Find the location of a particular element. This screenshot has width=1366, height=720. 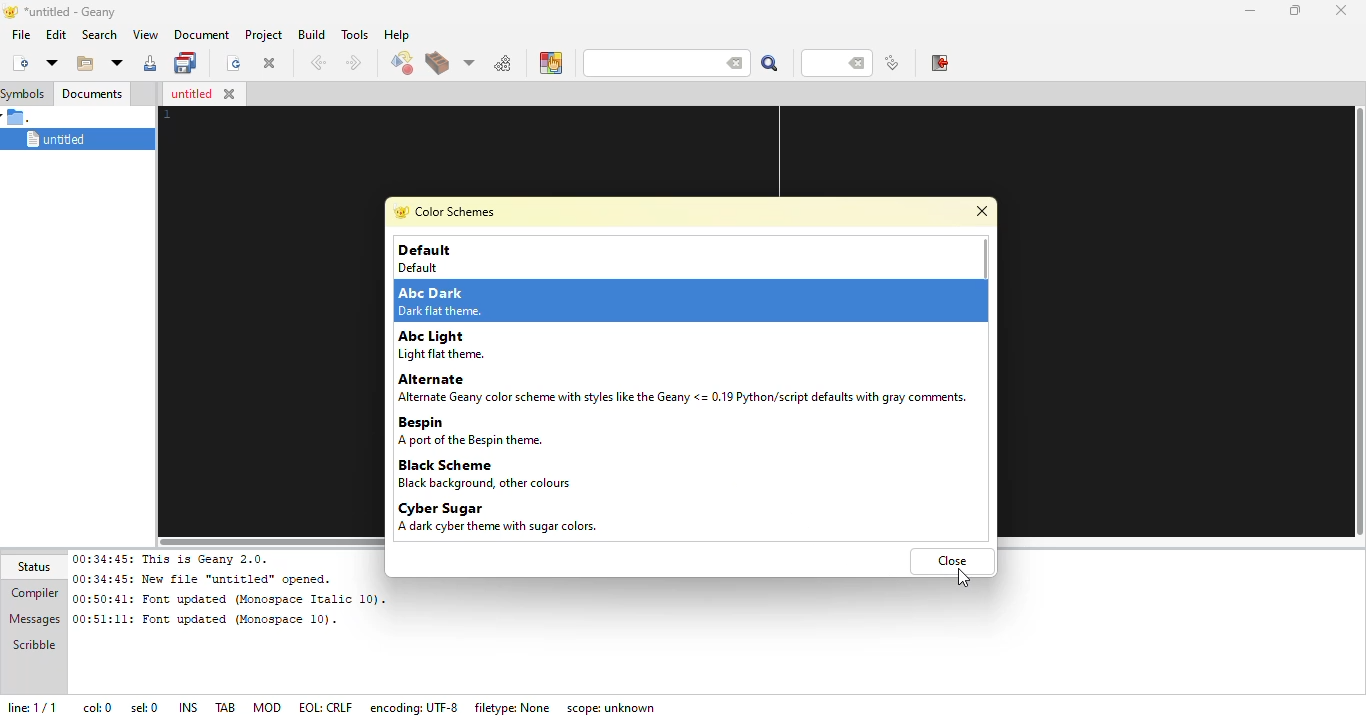

save all is located at coordinates (187, 61).